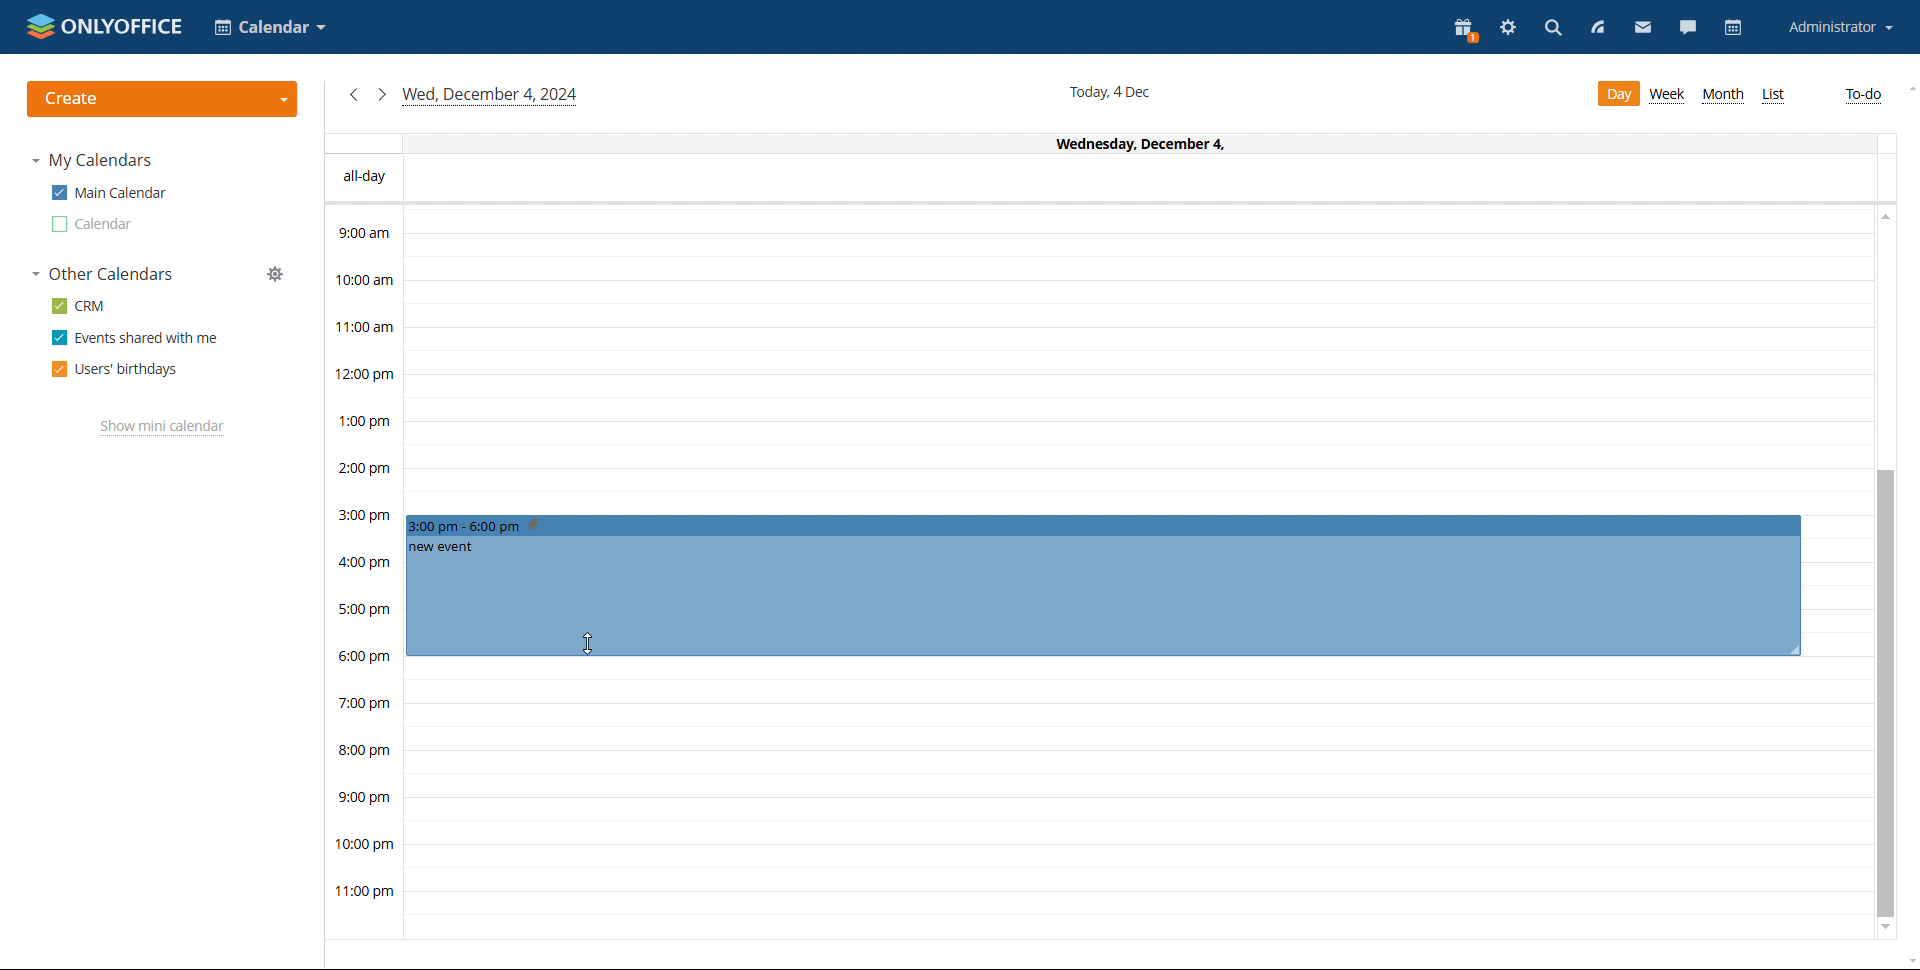 This screenshot has width=1920, height=970. I want to click on scroll up, so click(1883, 220).